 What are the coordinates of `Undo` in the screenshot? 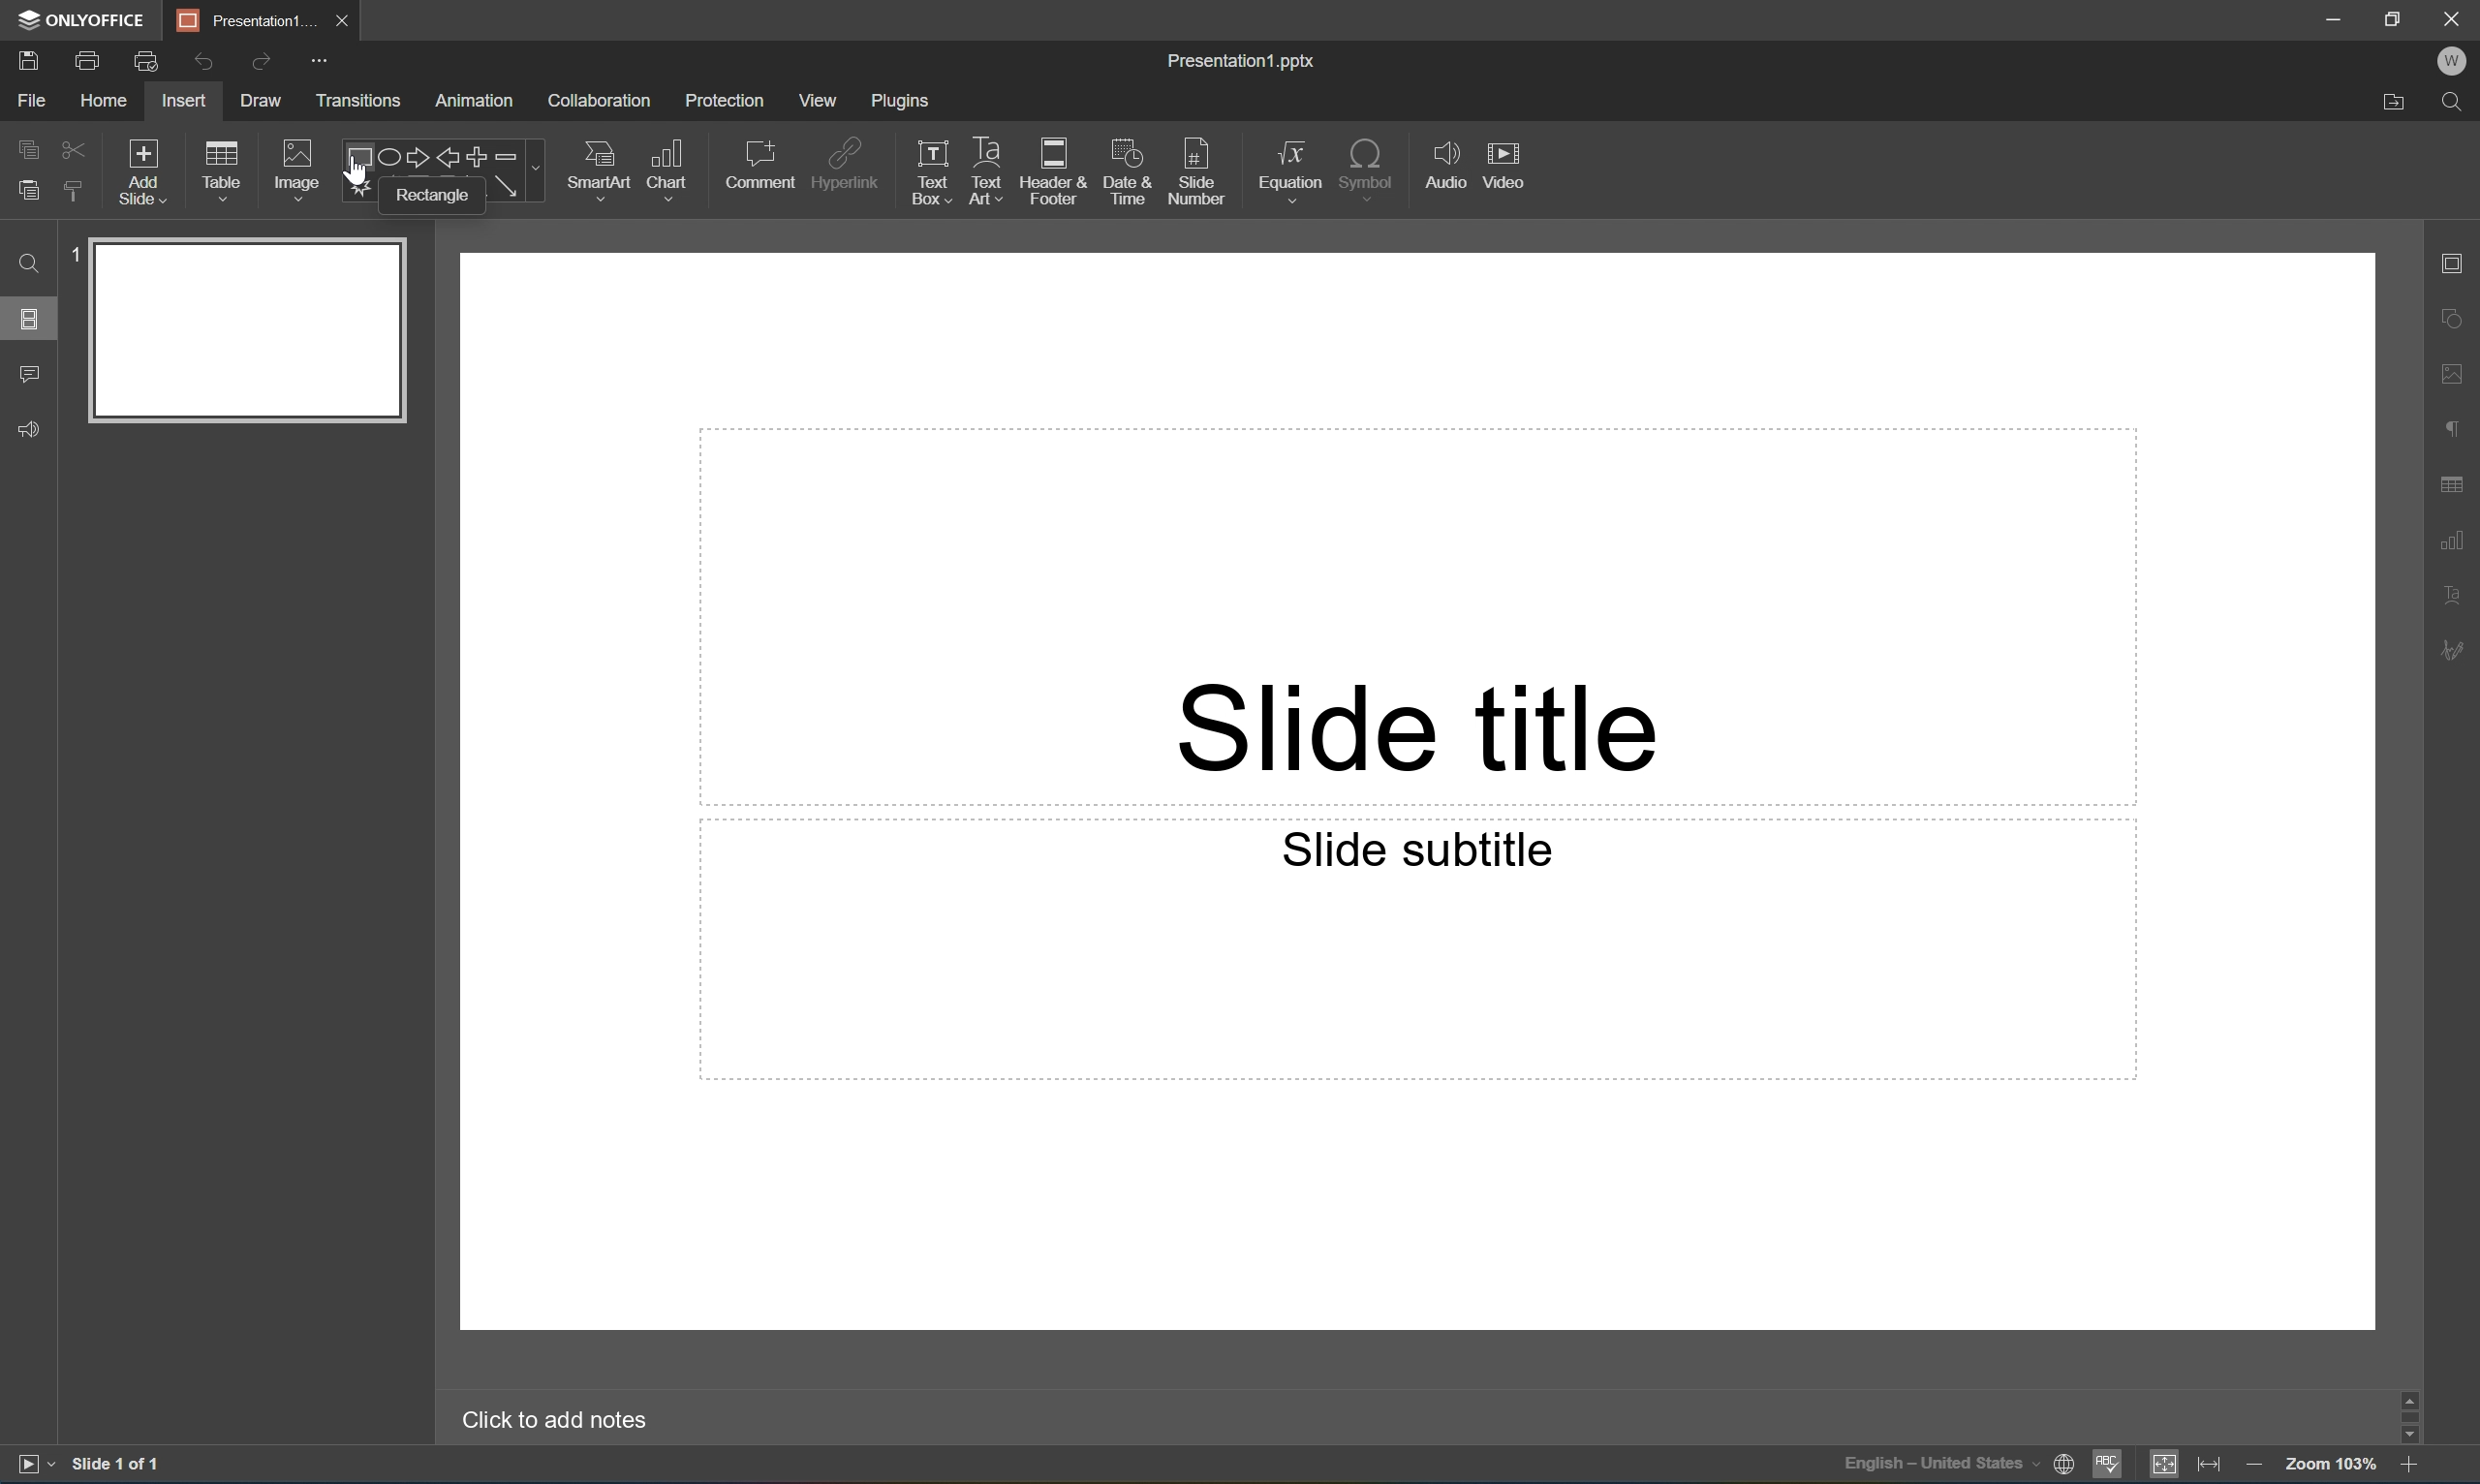 It's located at (203, 63).